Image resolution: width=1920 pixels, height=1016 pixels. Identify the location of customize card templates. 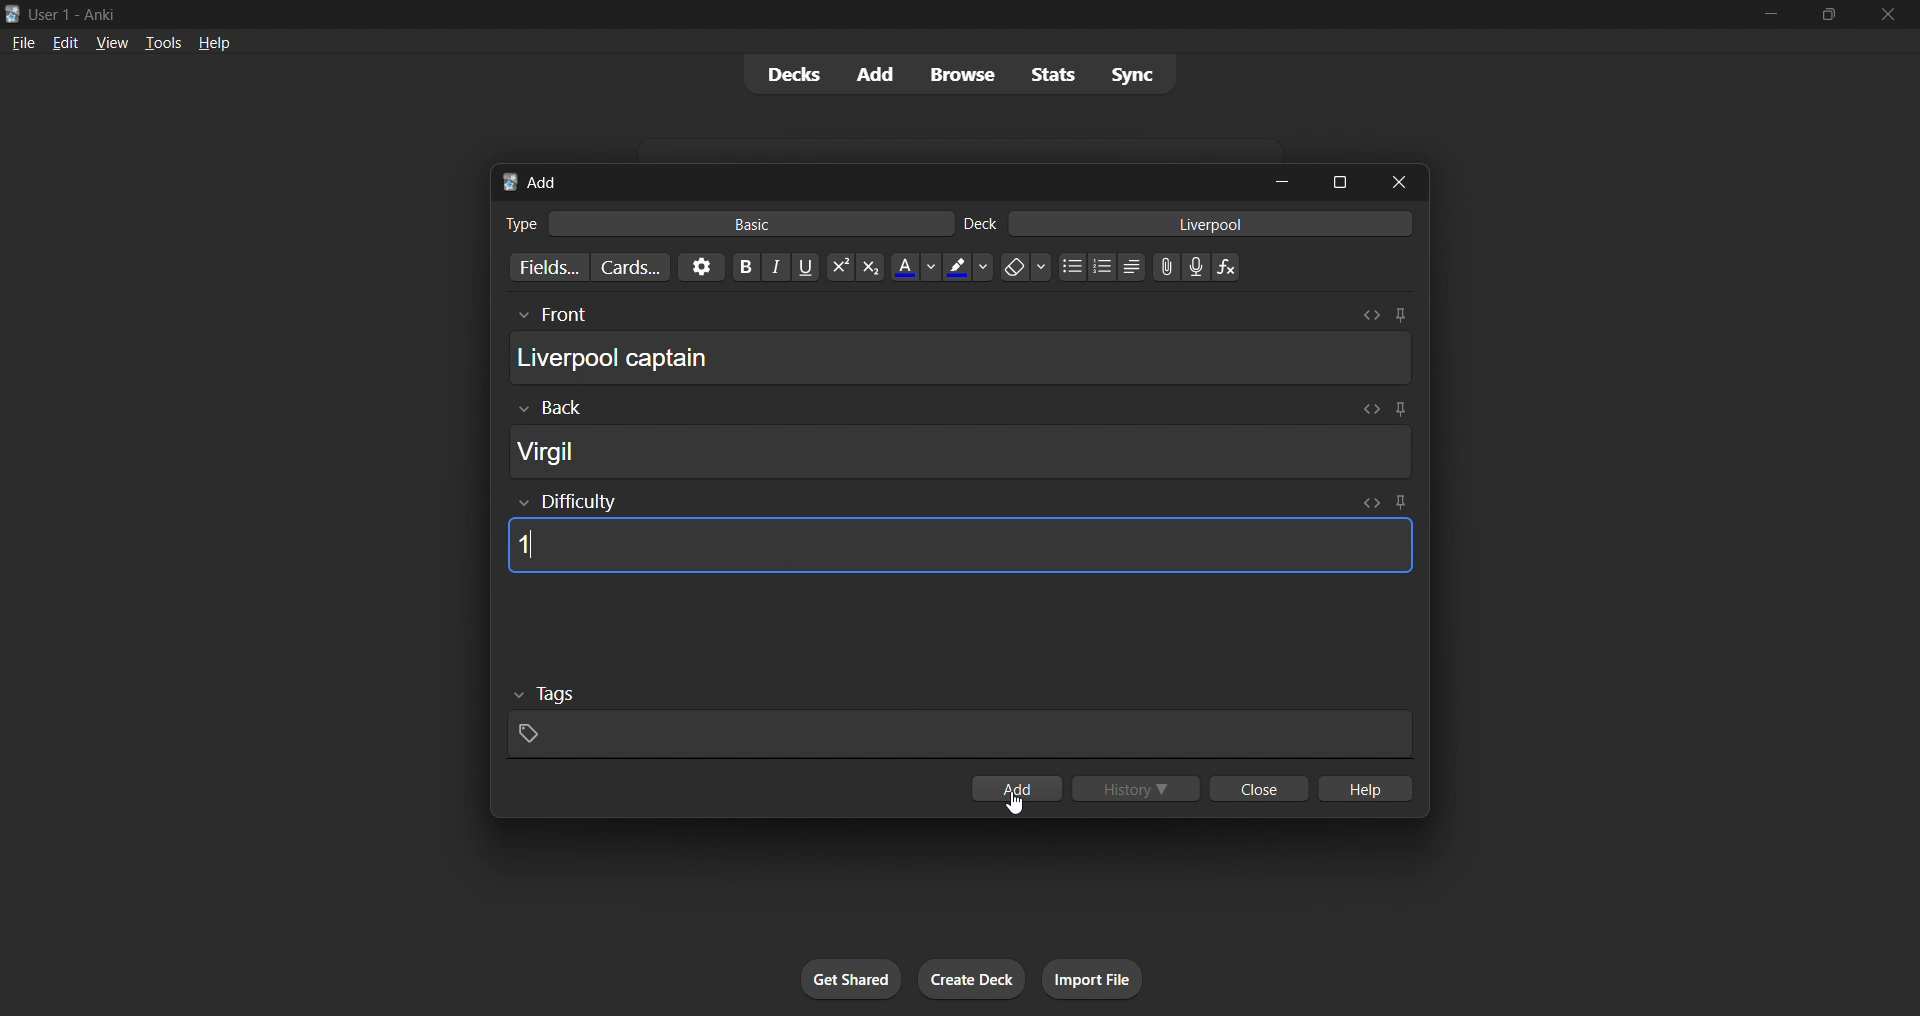
(630, 268).